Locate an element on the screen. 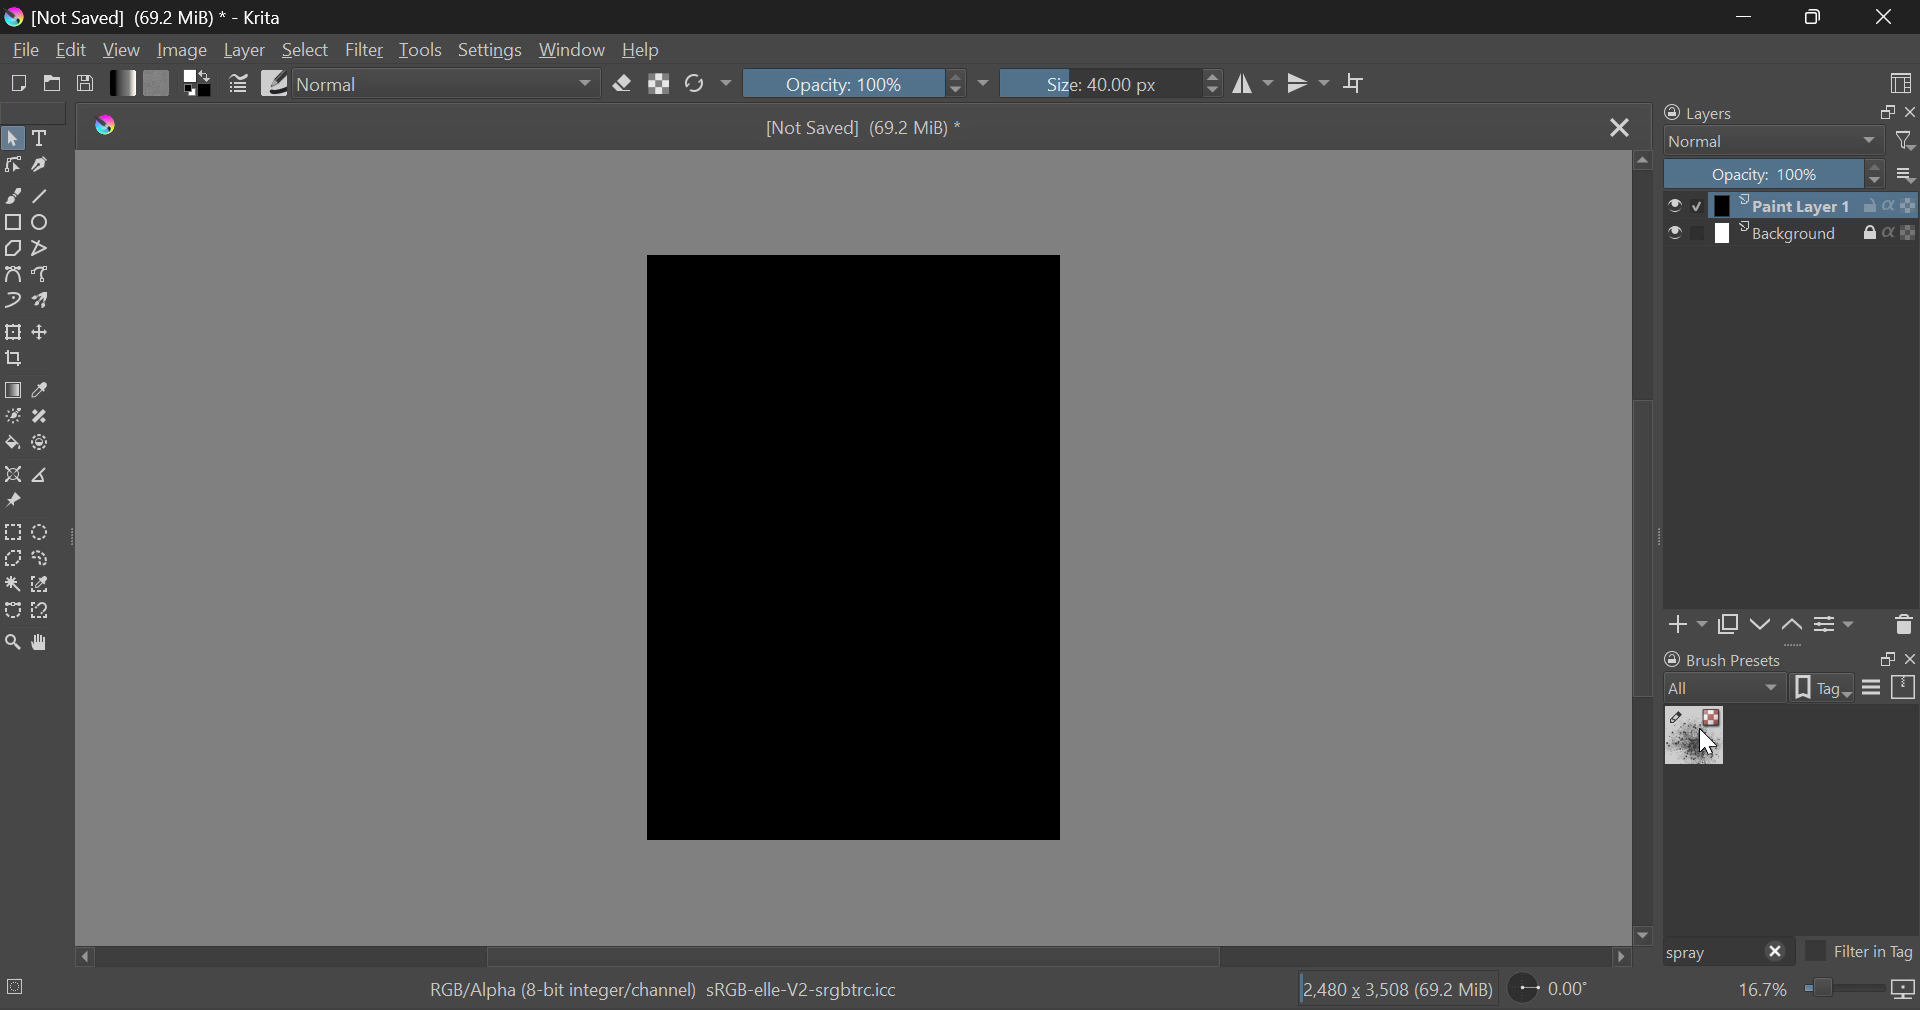  12,480 x 3,508 (69.2 MiB) is located at coordinates (1397, 989).